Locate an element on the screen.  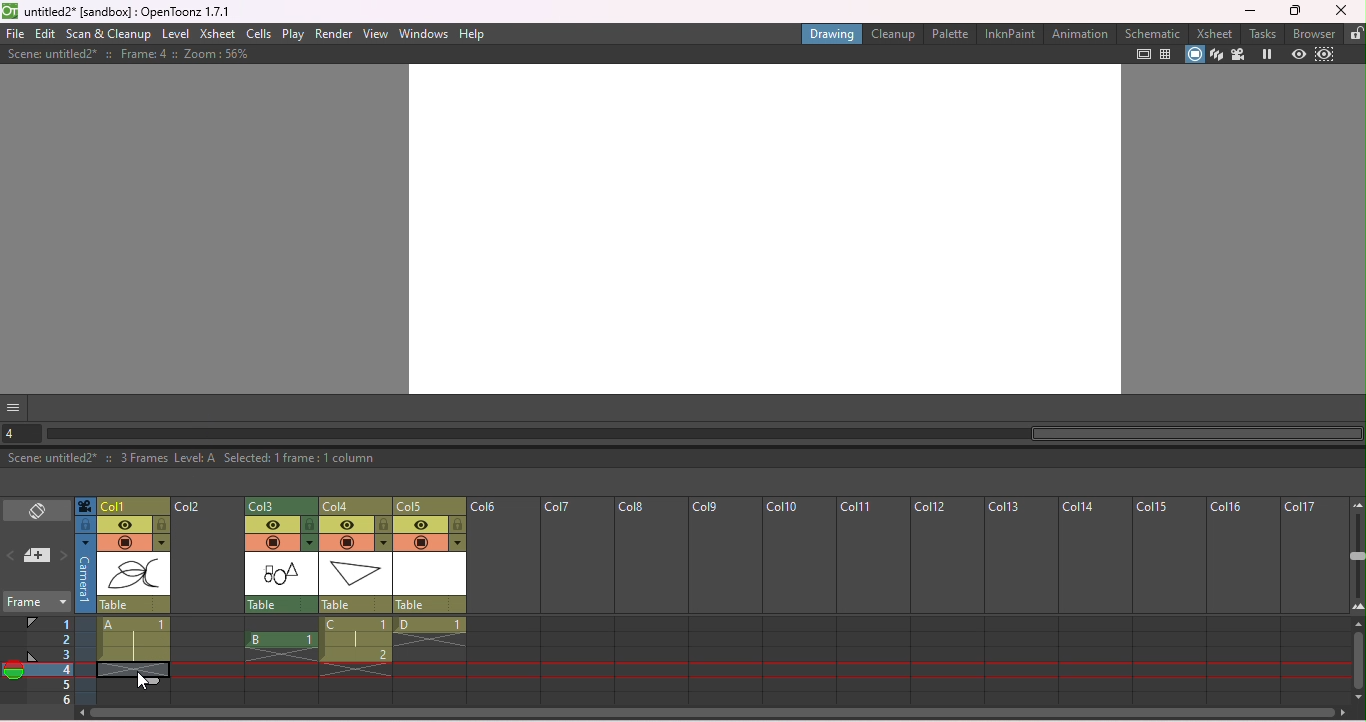
Minimize is located at coordinates (1250, 10).